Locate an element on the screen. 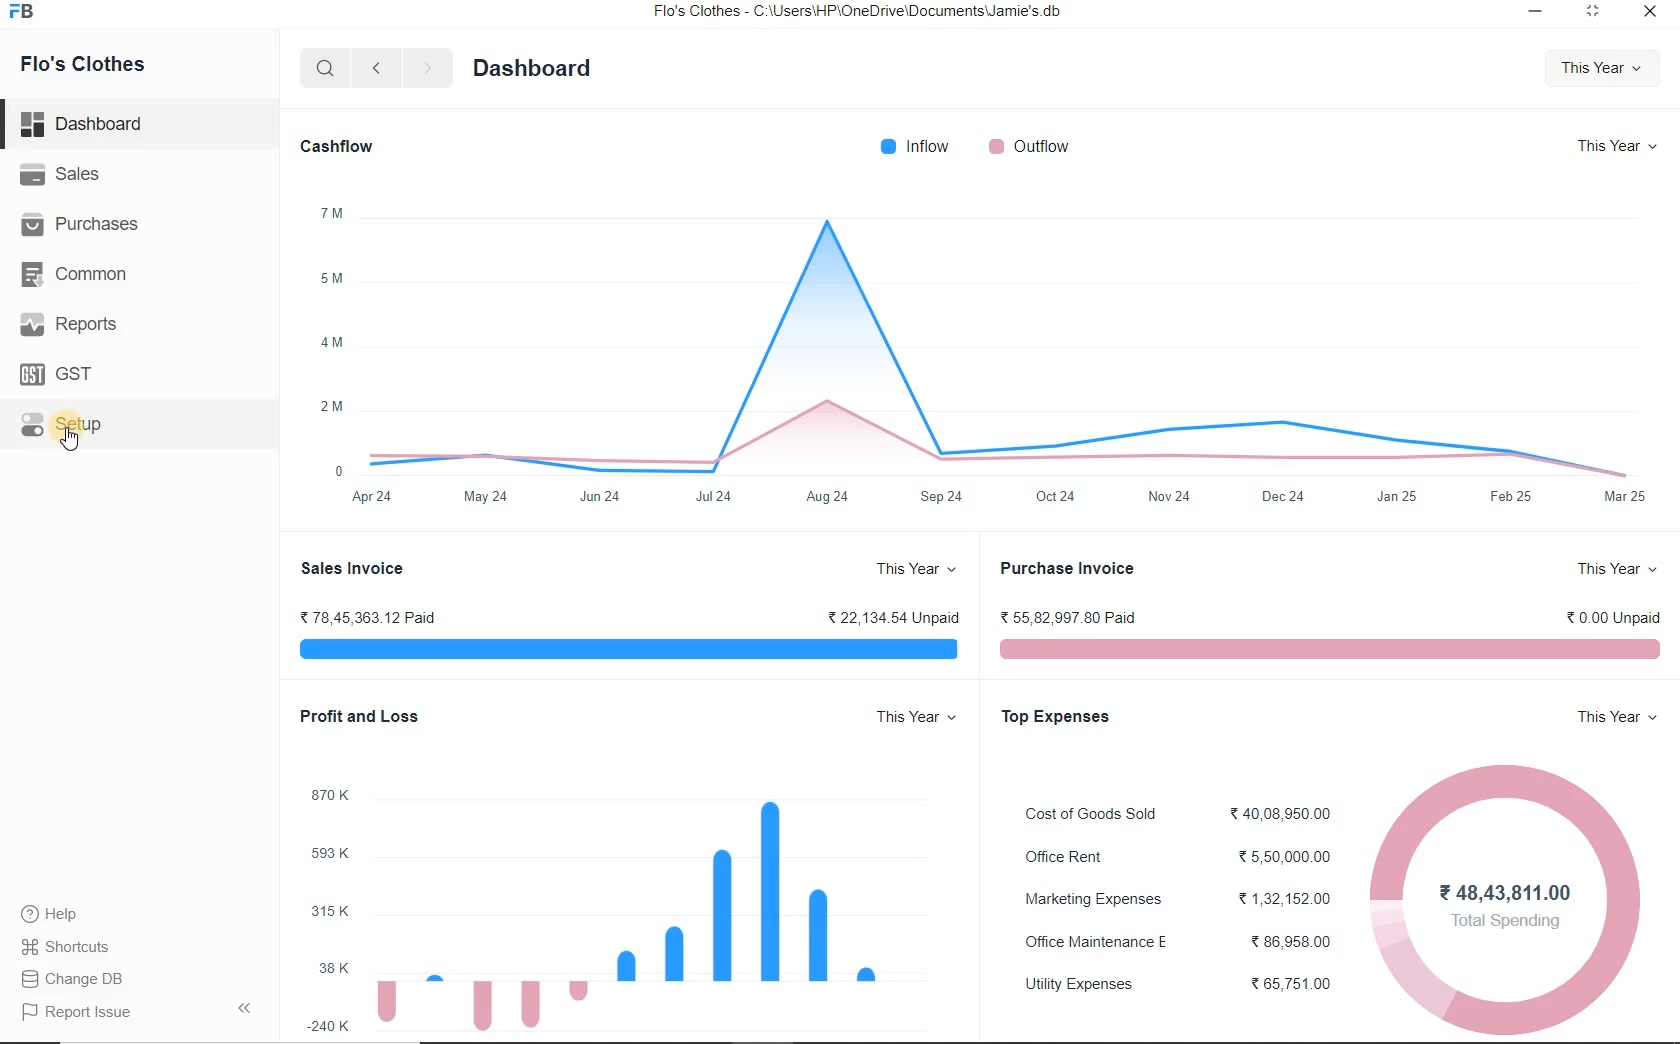  Sales is located at coordinates (60, 173).